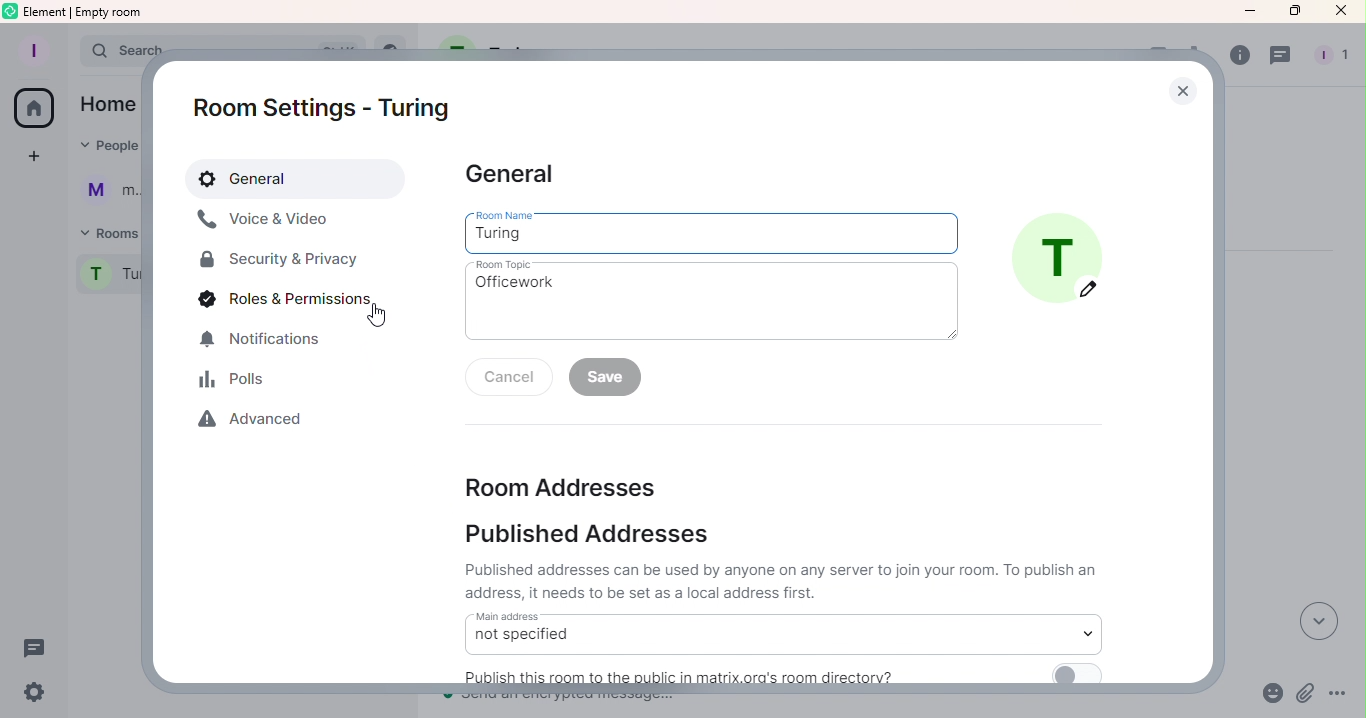 The height and width of the screenshot is (718, 1366). Describe the element at coordinates (609, 379) in the screenshot. I see `Save` at that location.